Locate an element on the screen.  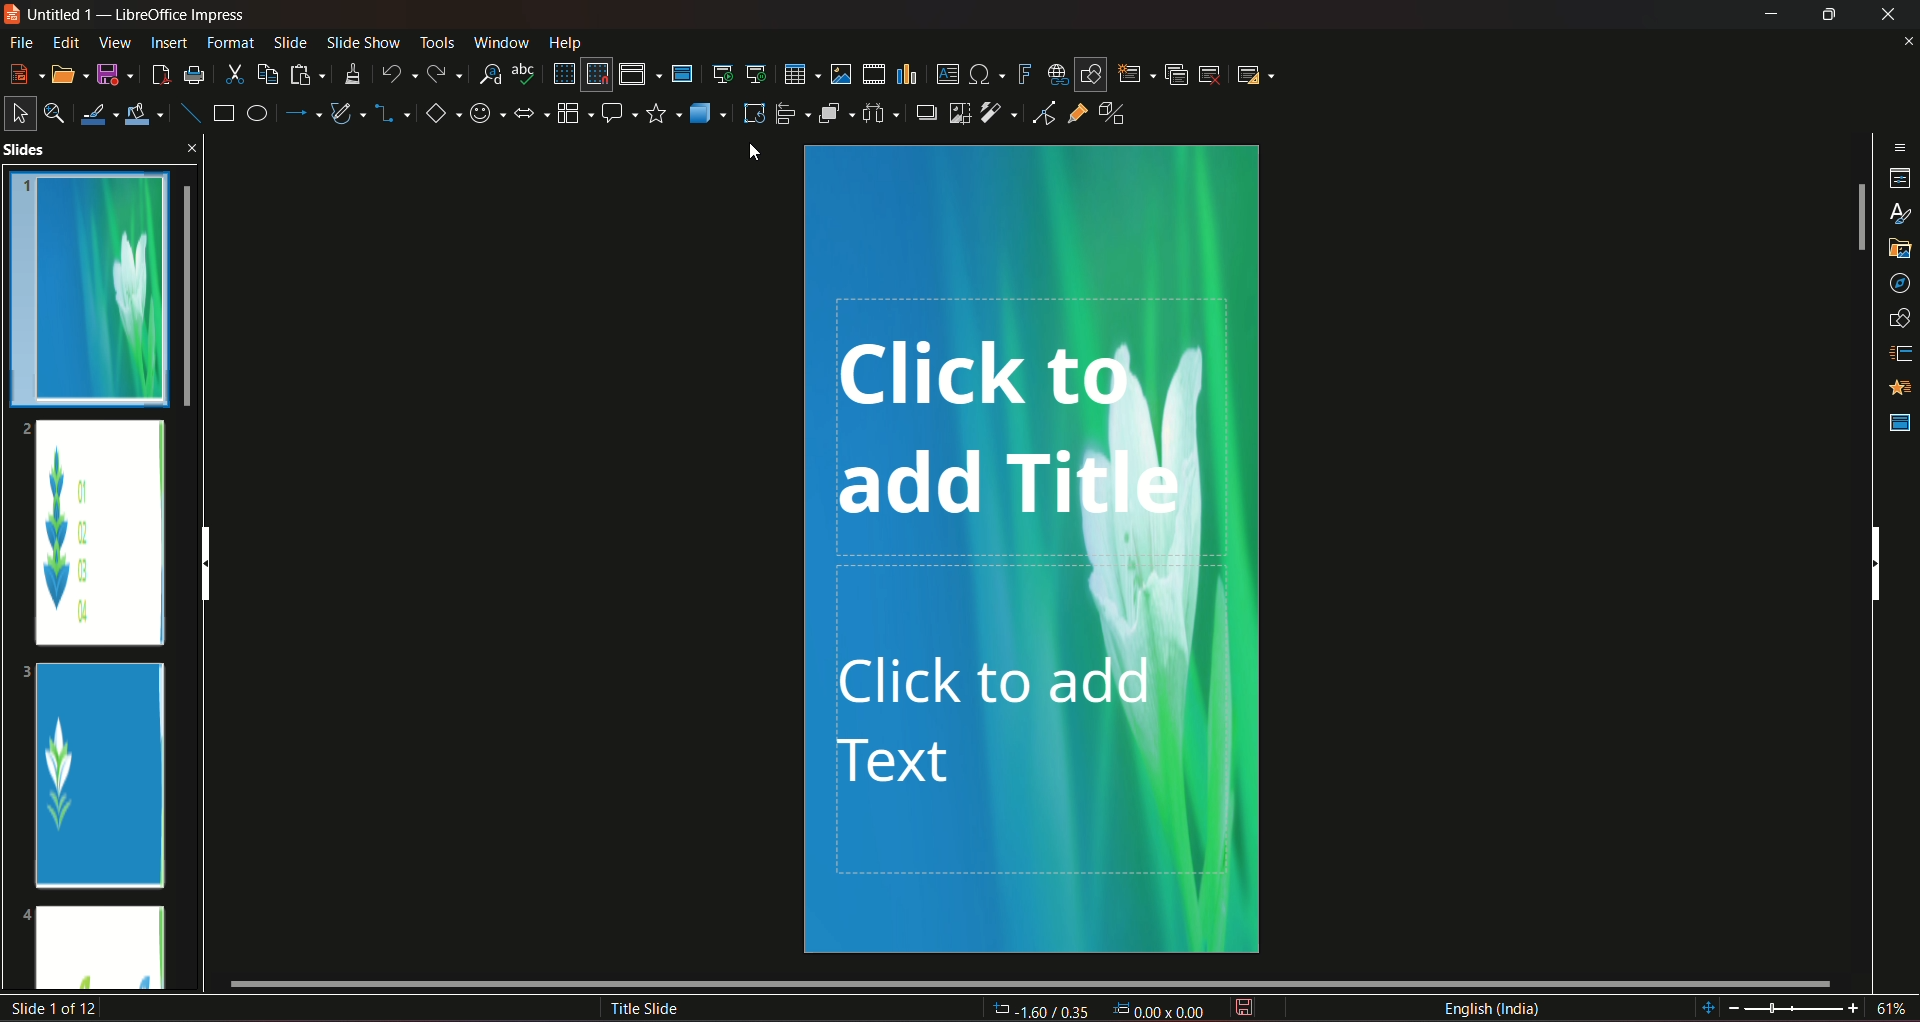
slideshow is located at coordinates (361, 41).